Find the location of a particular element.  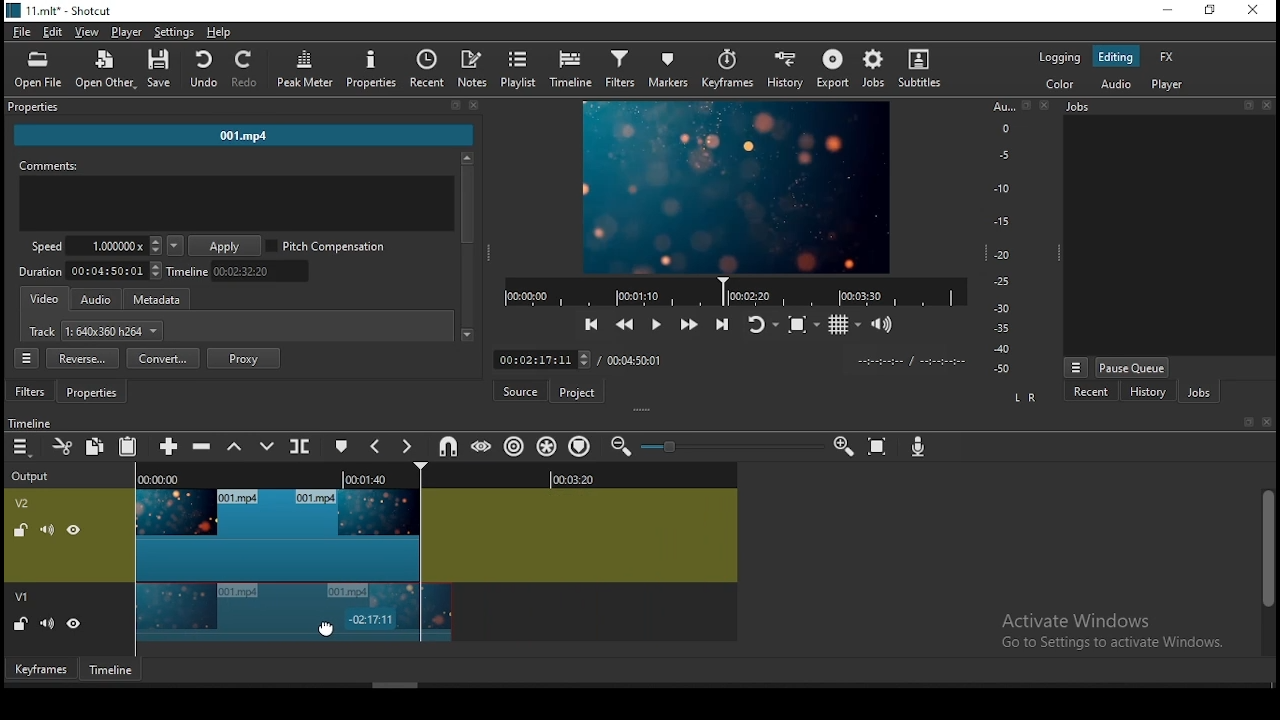

ripple delete is located at coordinates (205, 445).